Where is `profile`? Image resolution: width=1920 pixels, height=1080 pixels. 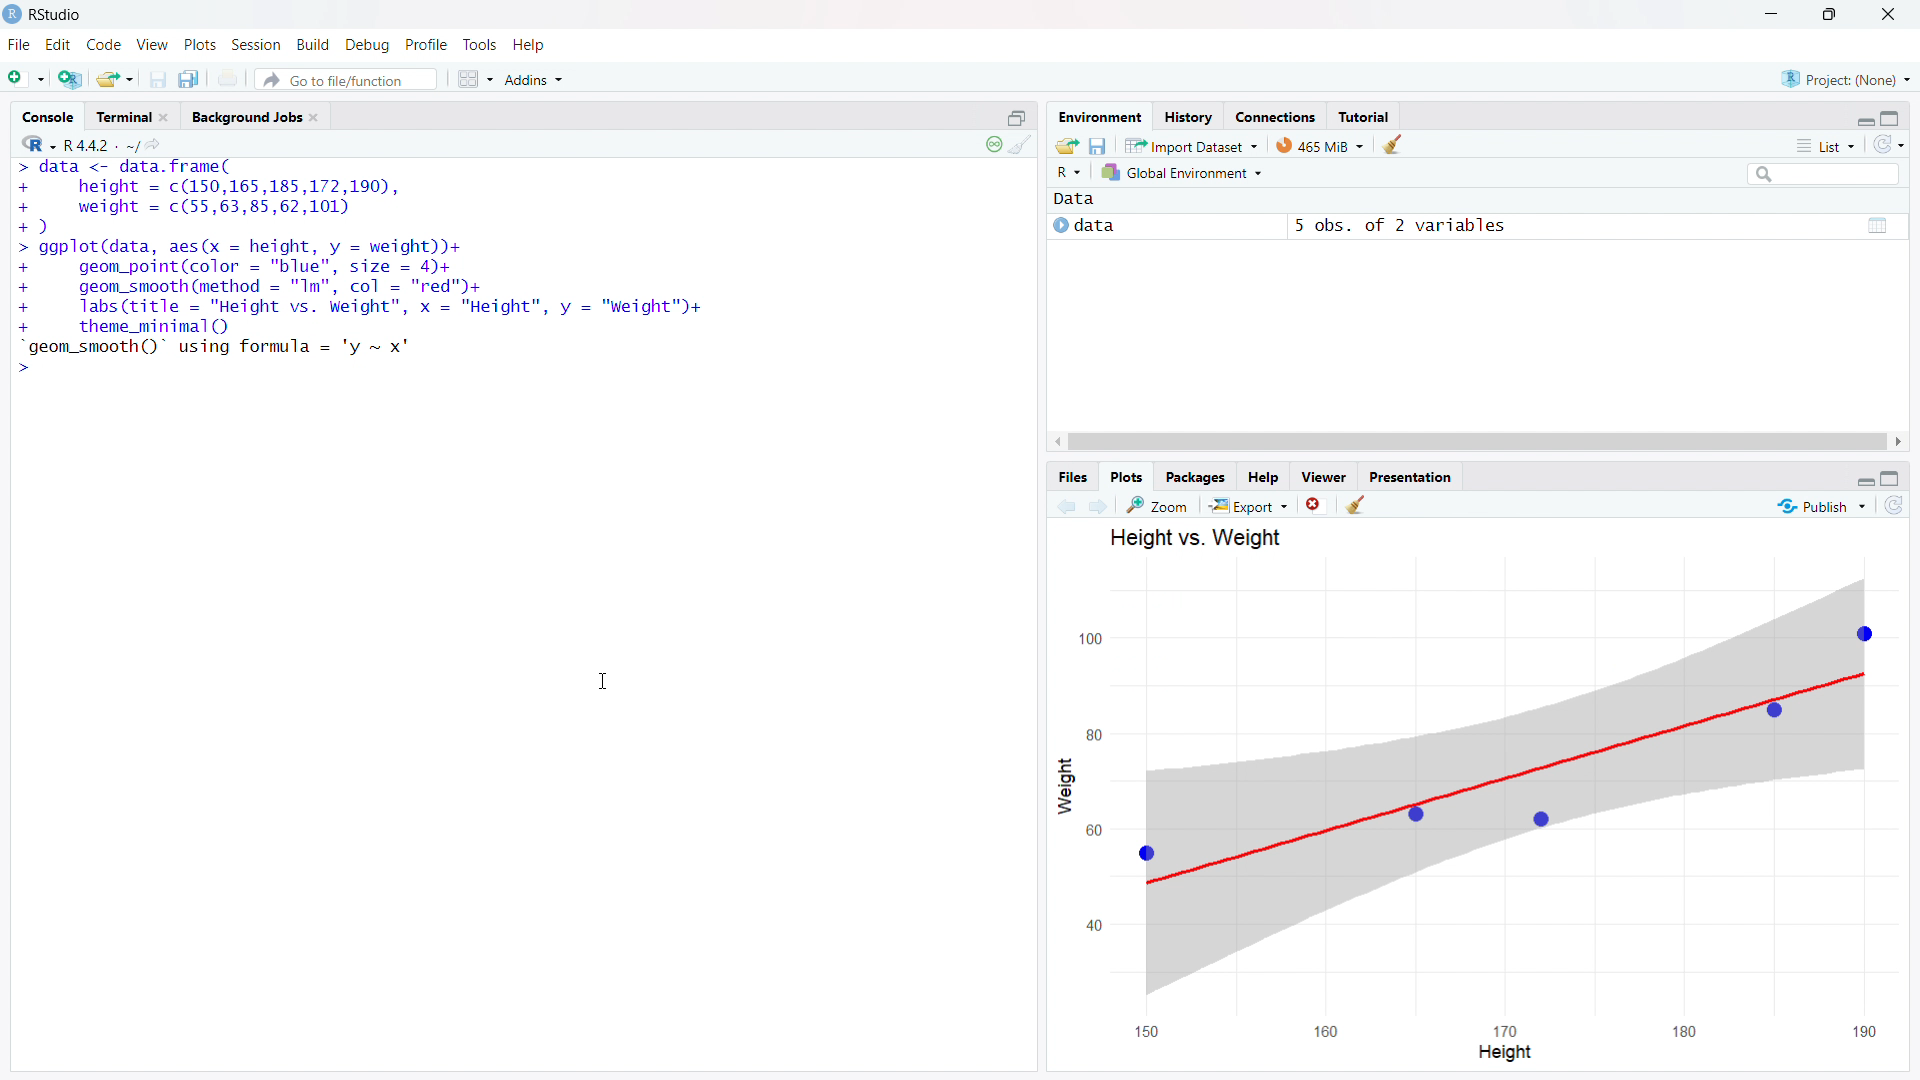 profile is located at coordinates (427, 45).